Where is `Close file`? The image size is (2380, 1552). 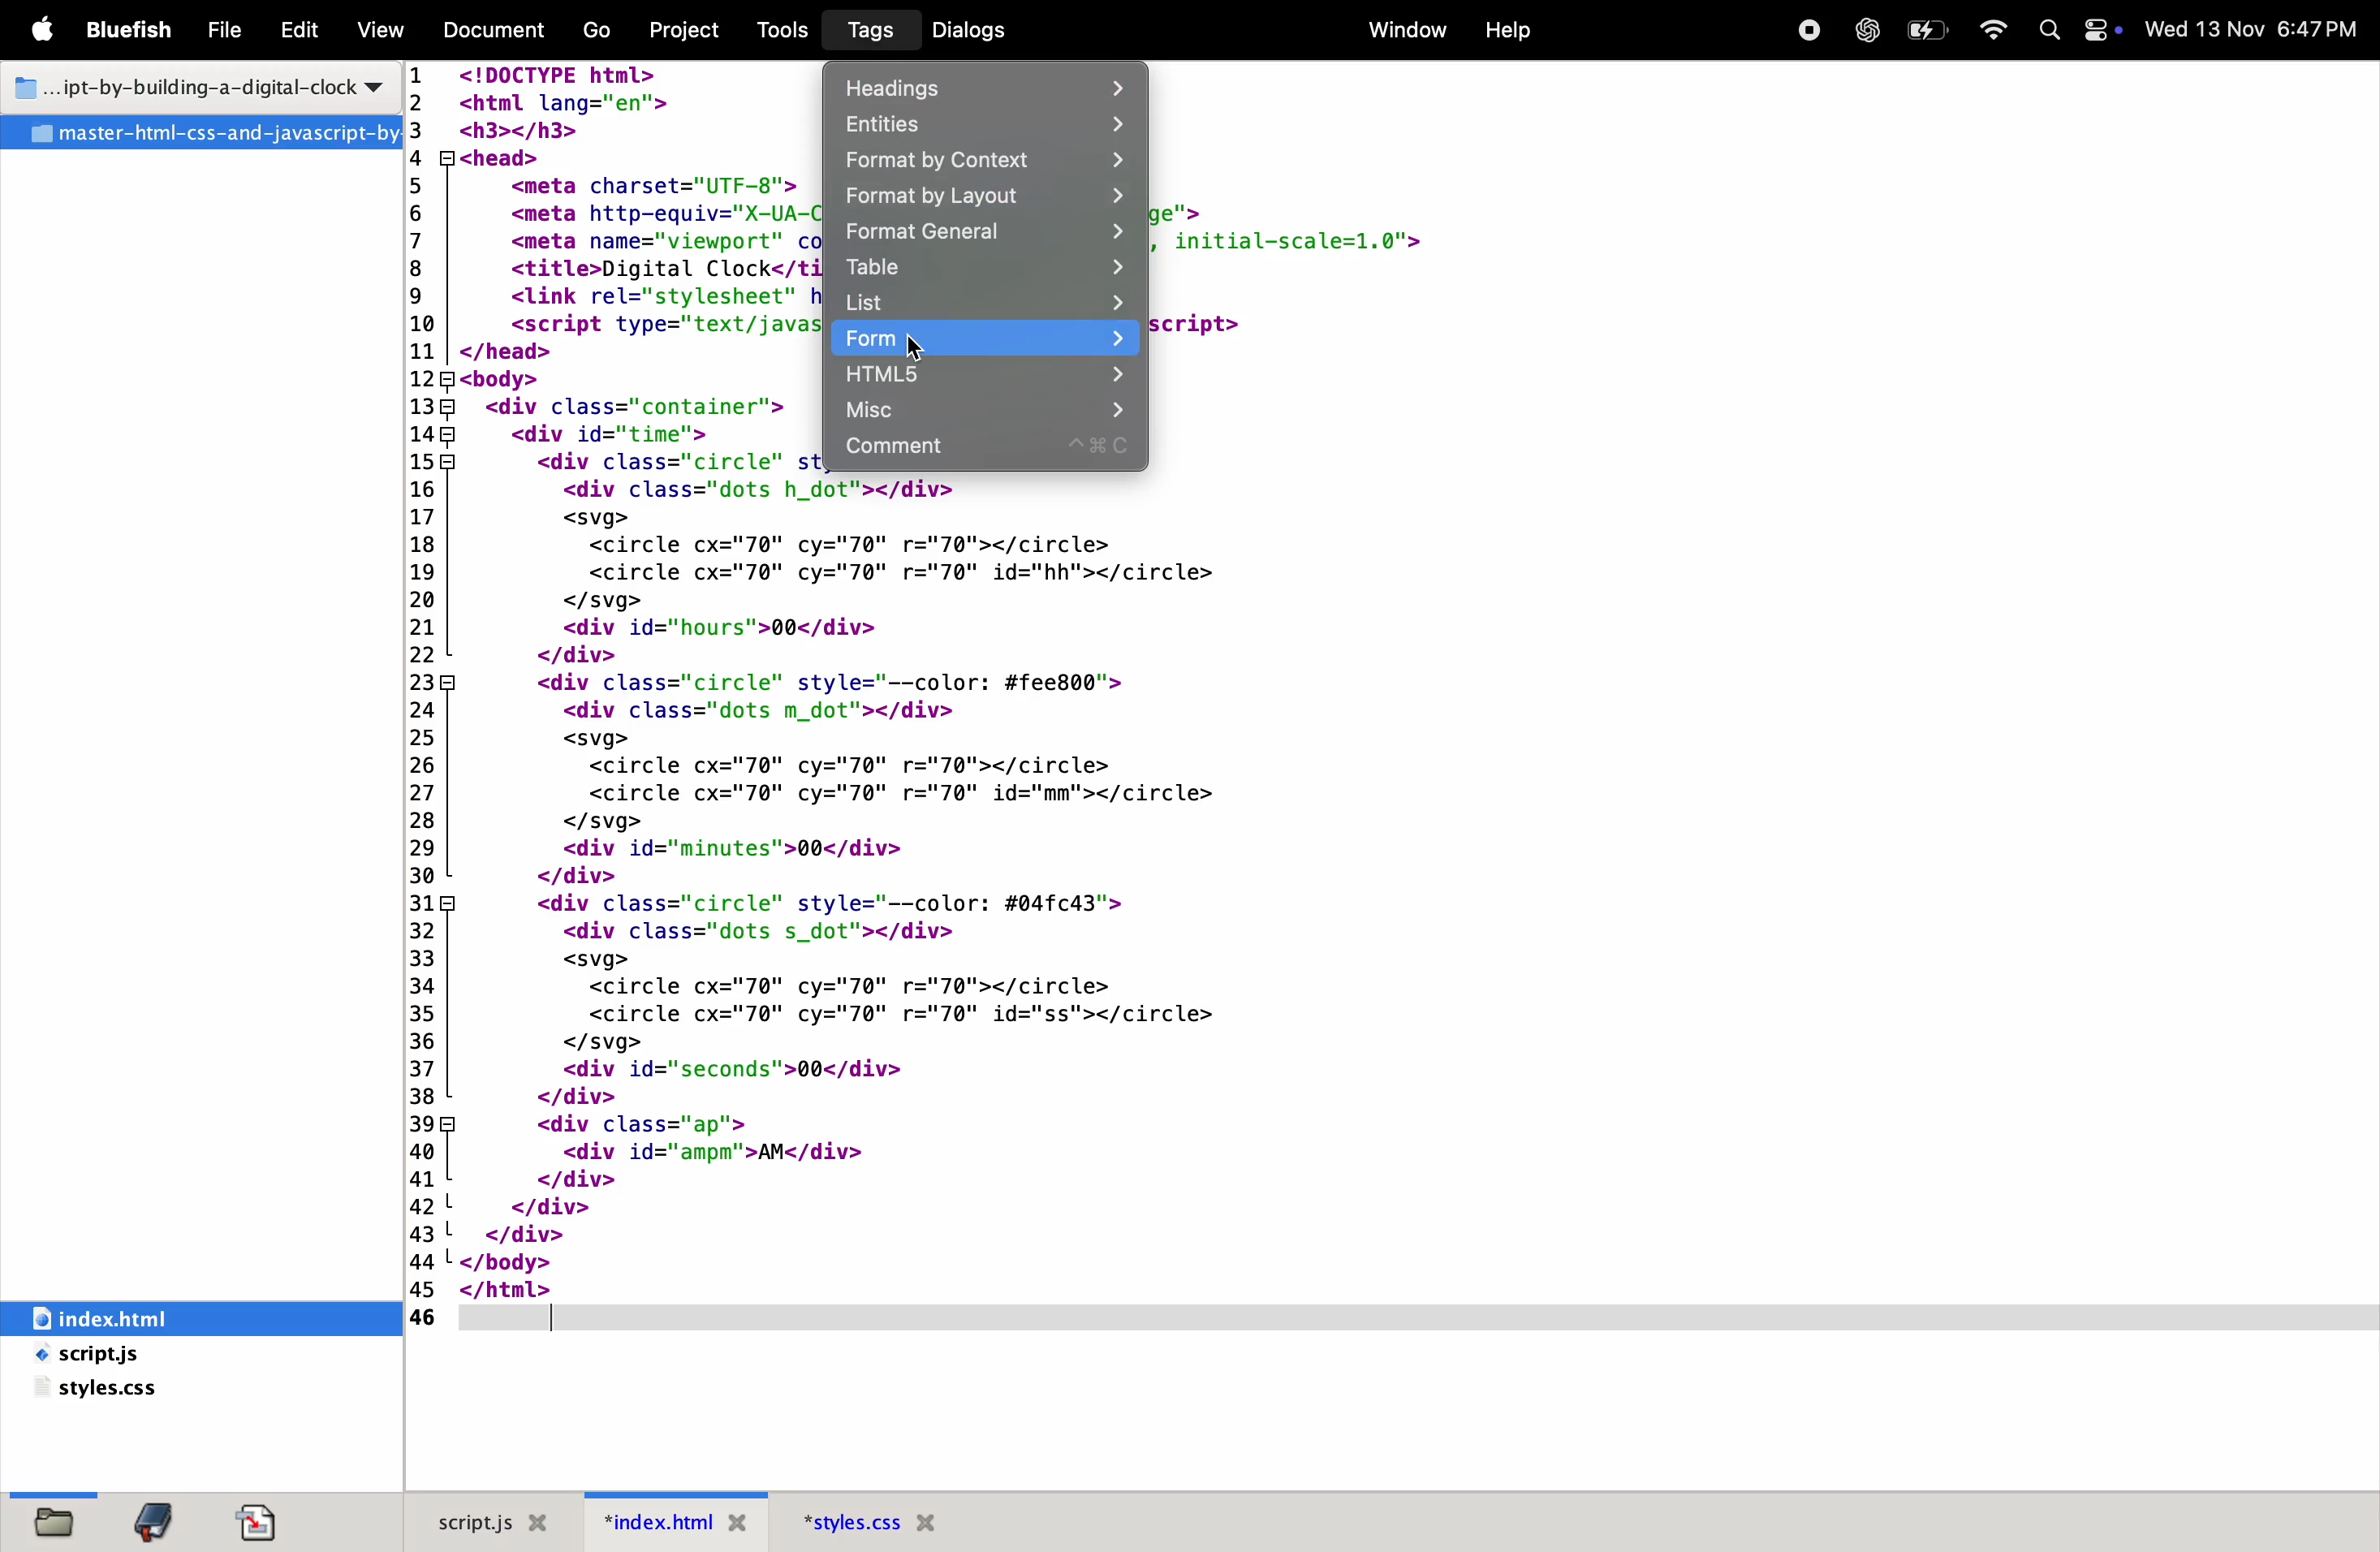 Close file is located at coordinates (544, 1522).